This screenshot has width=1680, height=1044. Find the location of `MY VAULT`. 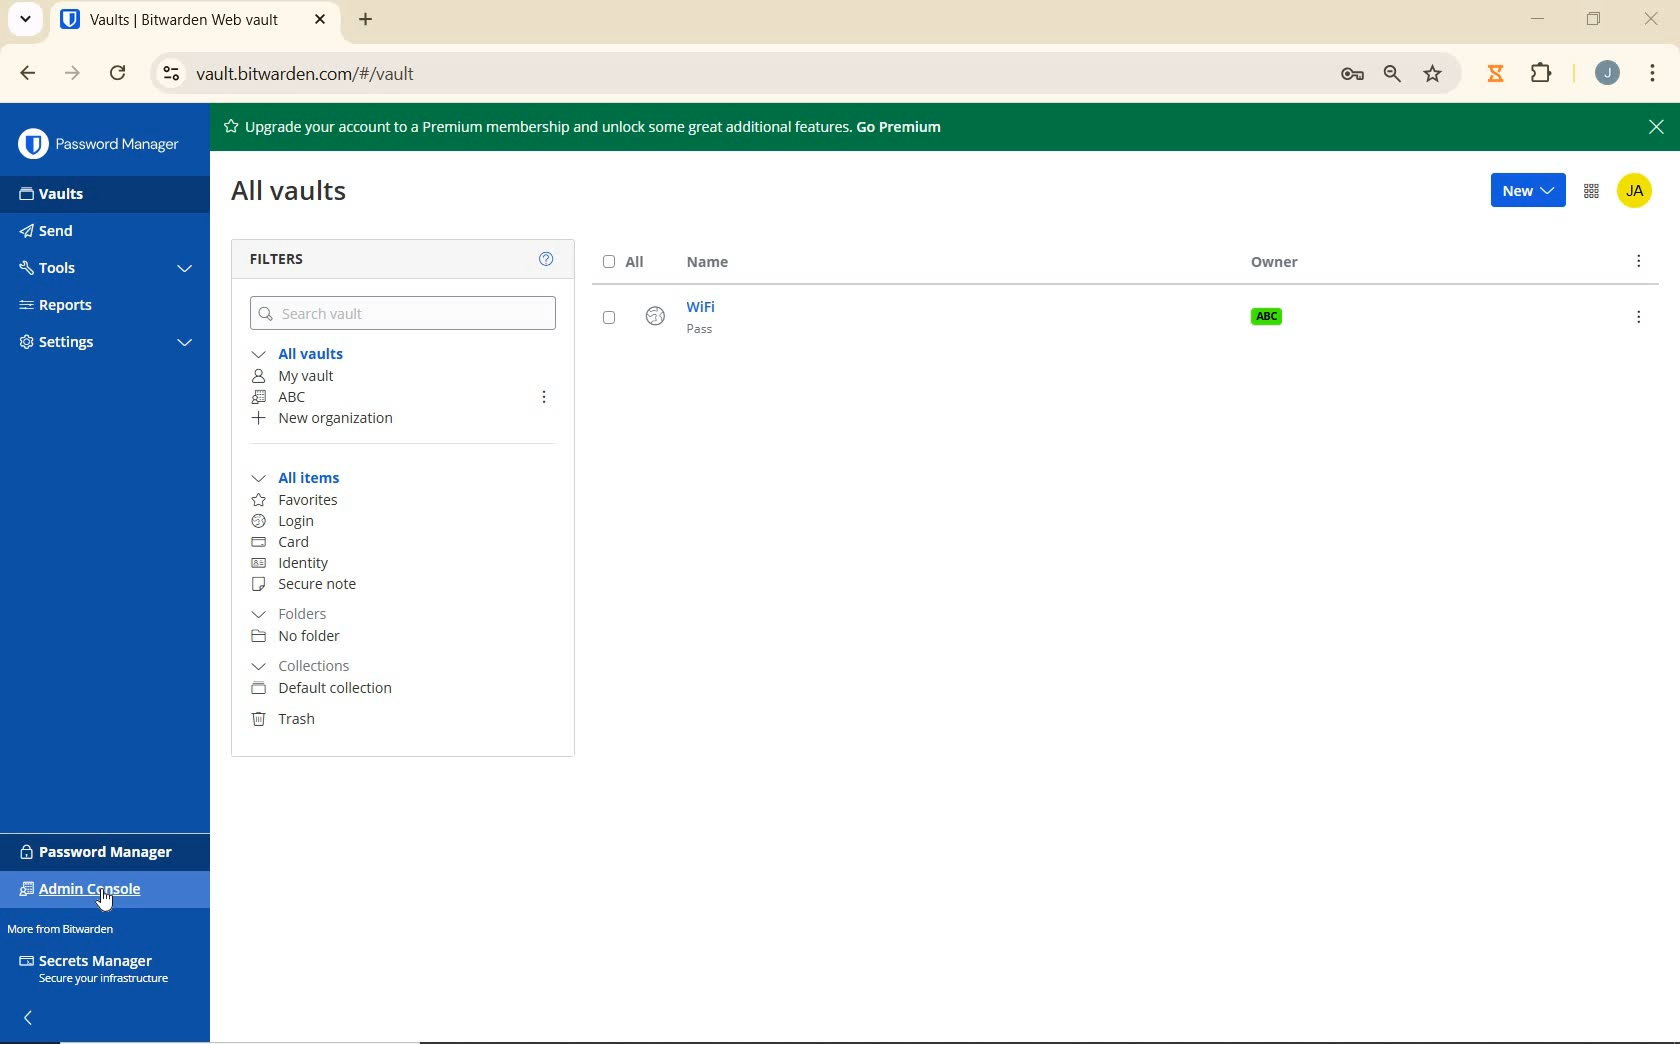

MY VAULT is located at coordinates (295, 376).